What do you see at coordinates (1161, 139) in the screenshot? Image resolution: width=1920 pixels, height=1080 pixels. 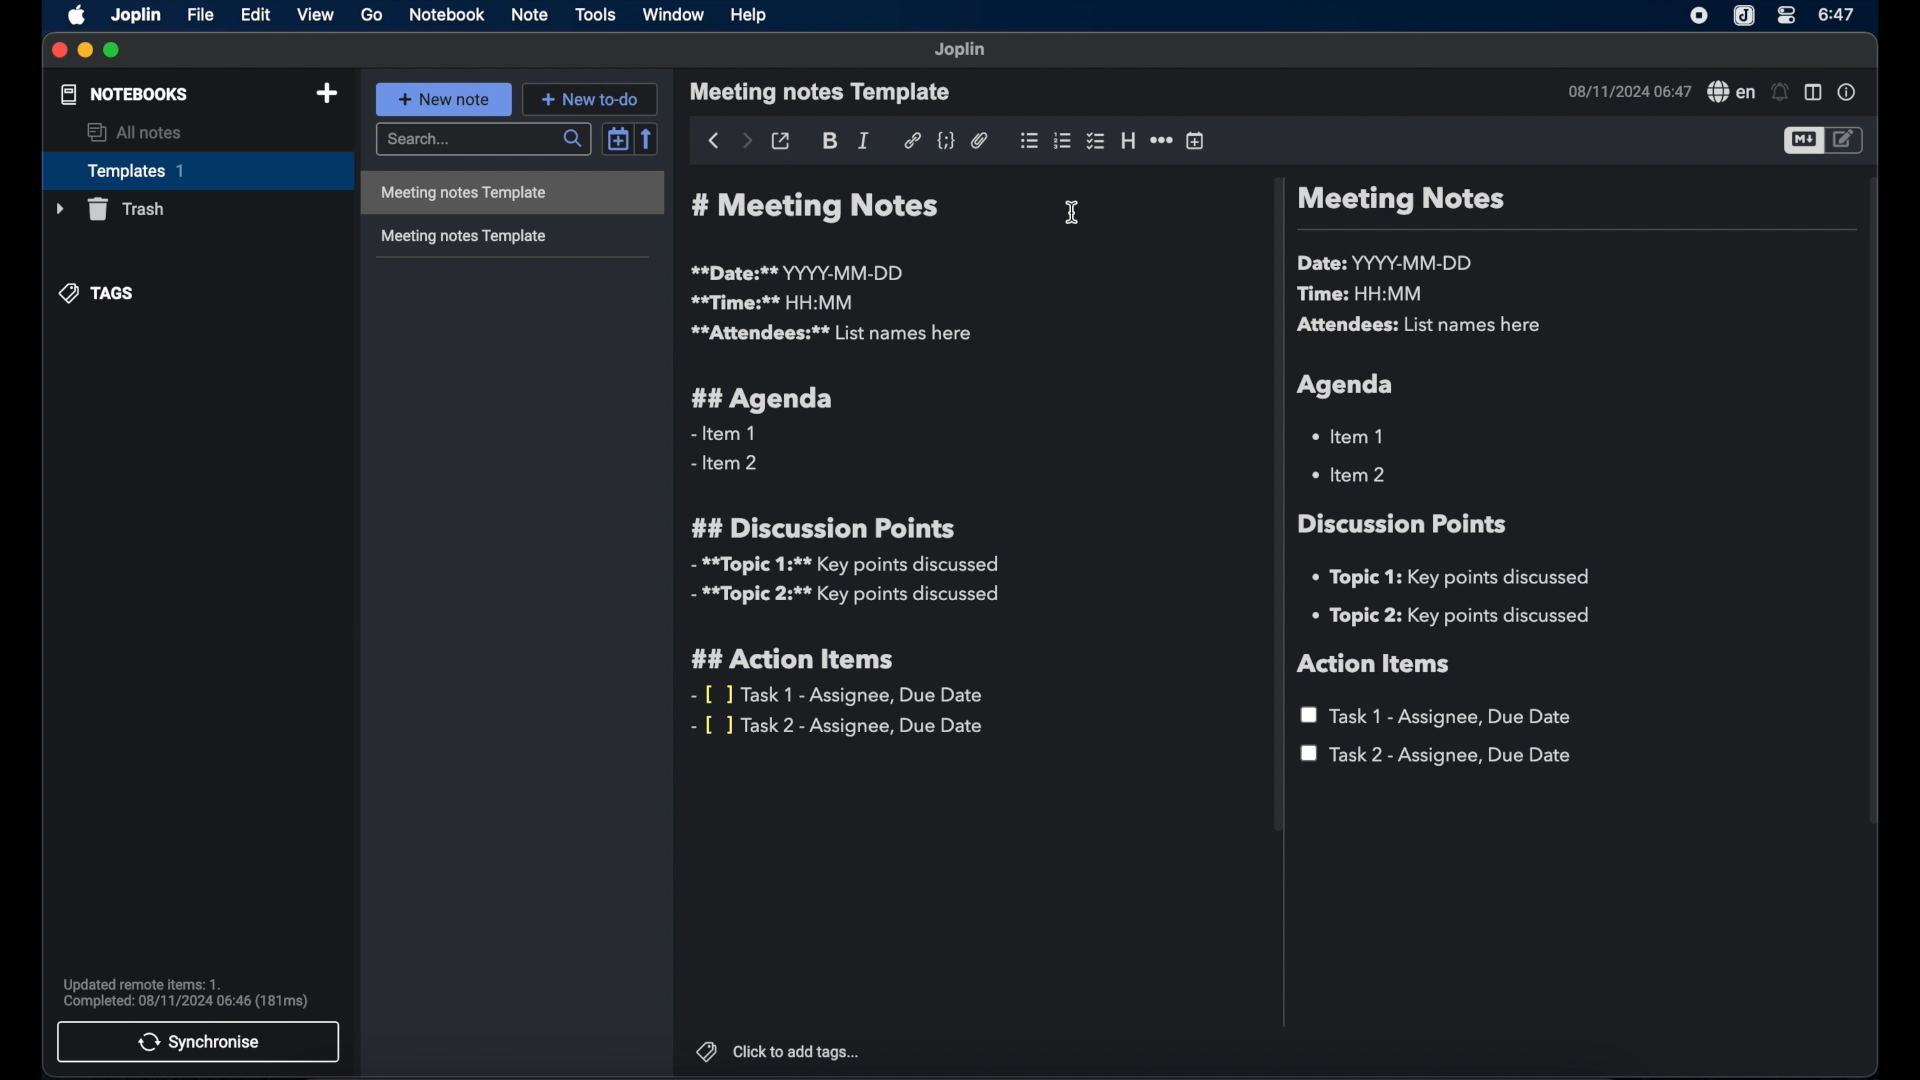 I see `horizontal rule` at bounding box center [1161, 139].